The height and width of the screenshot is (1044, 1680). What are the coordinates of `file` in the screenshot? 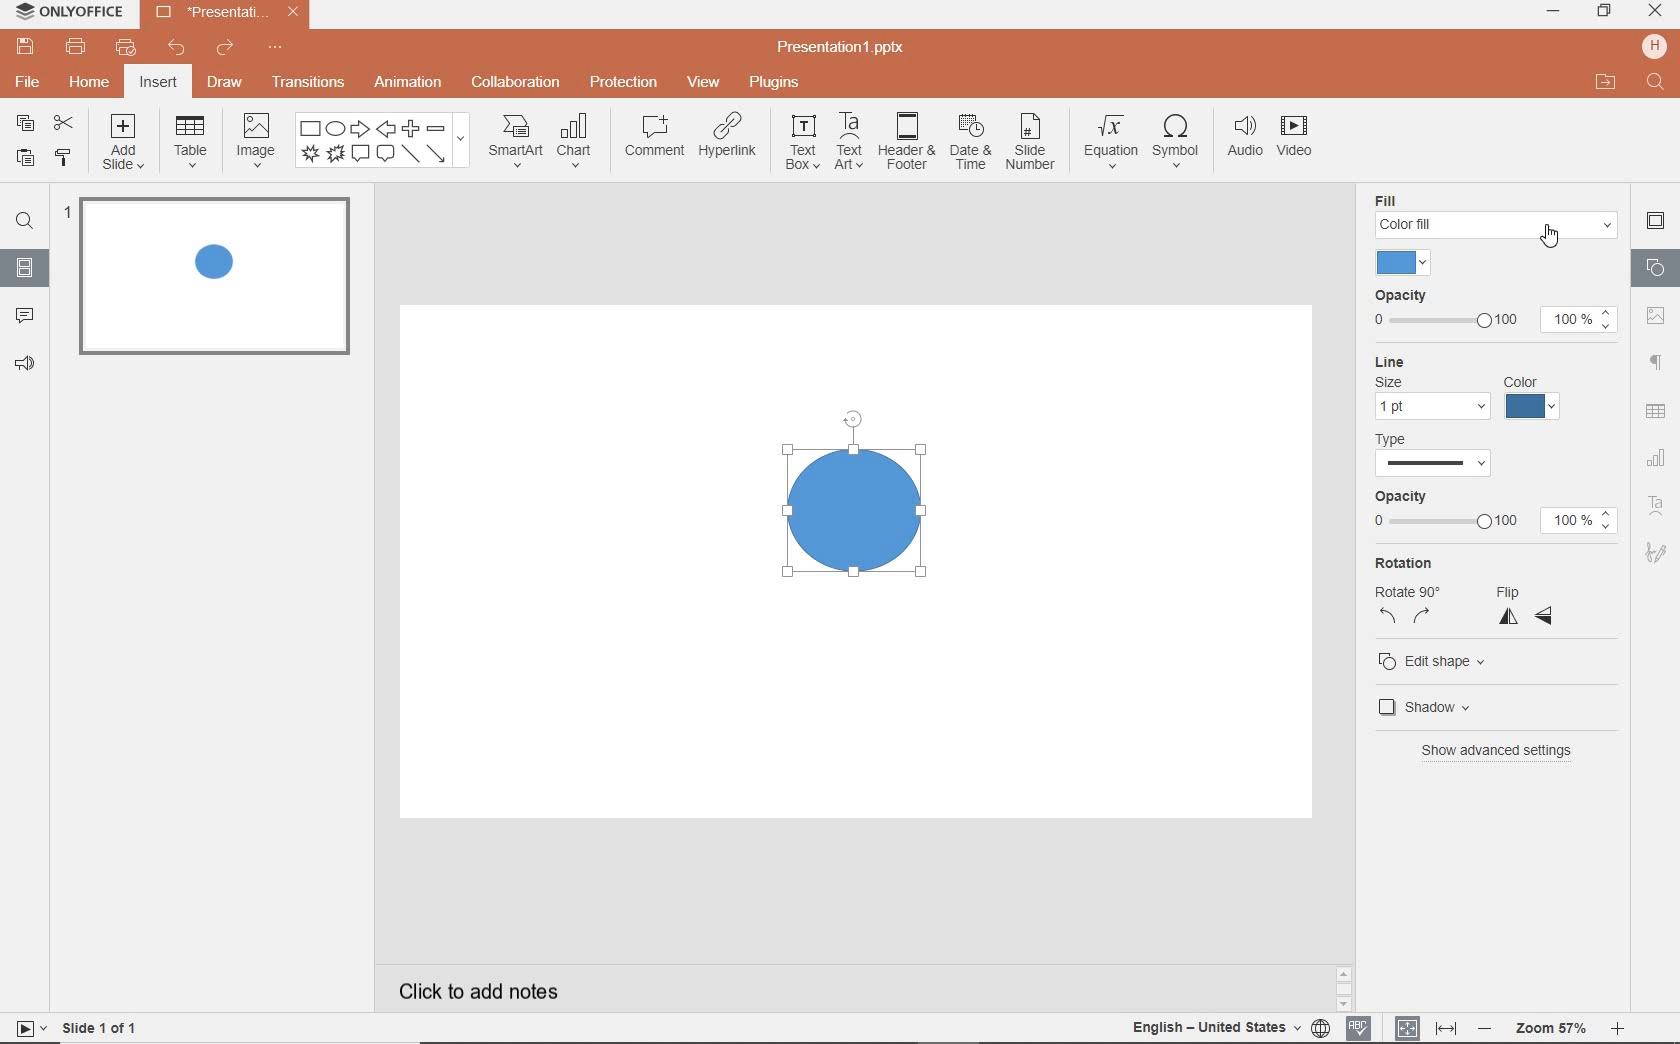 It's located at (26, 81).